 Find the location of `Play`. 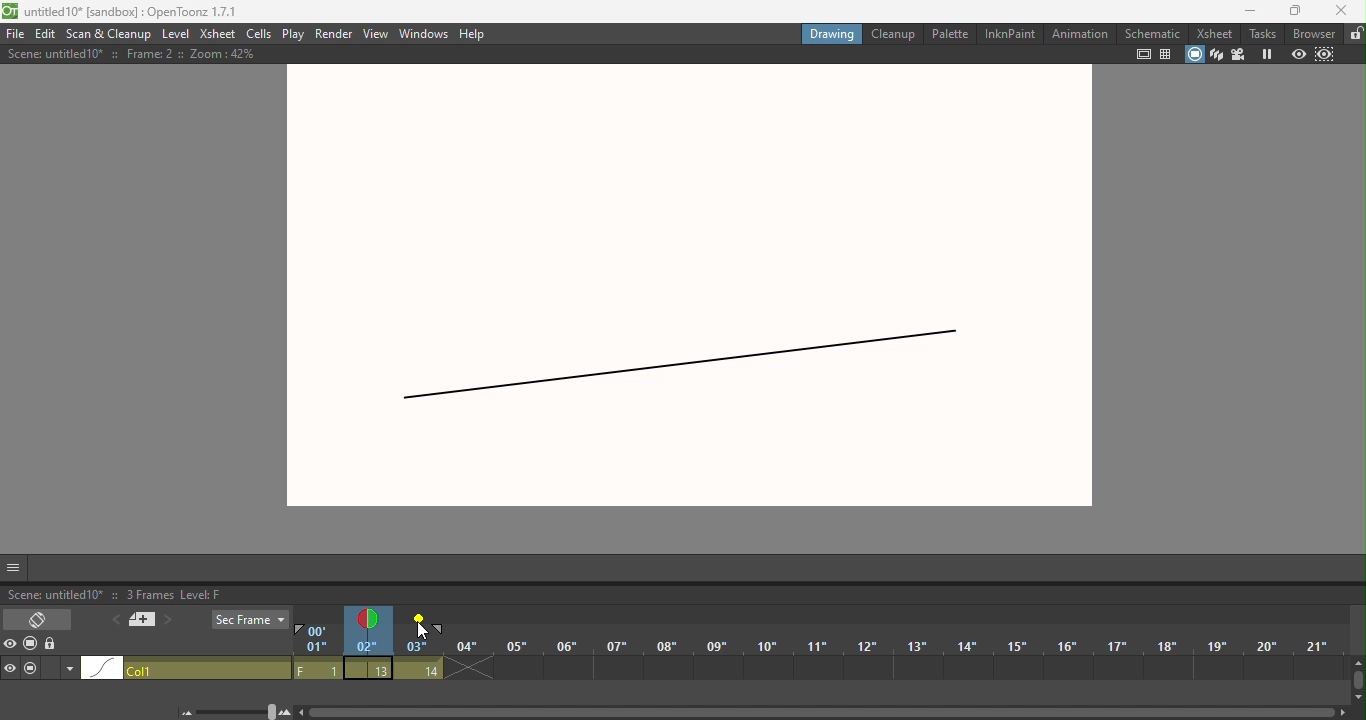

Play is located at coordinates (292, 34).